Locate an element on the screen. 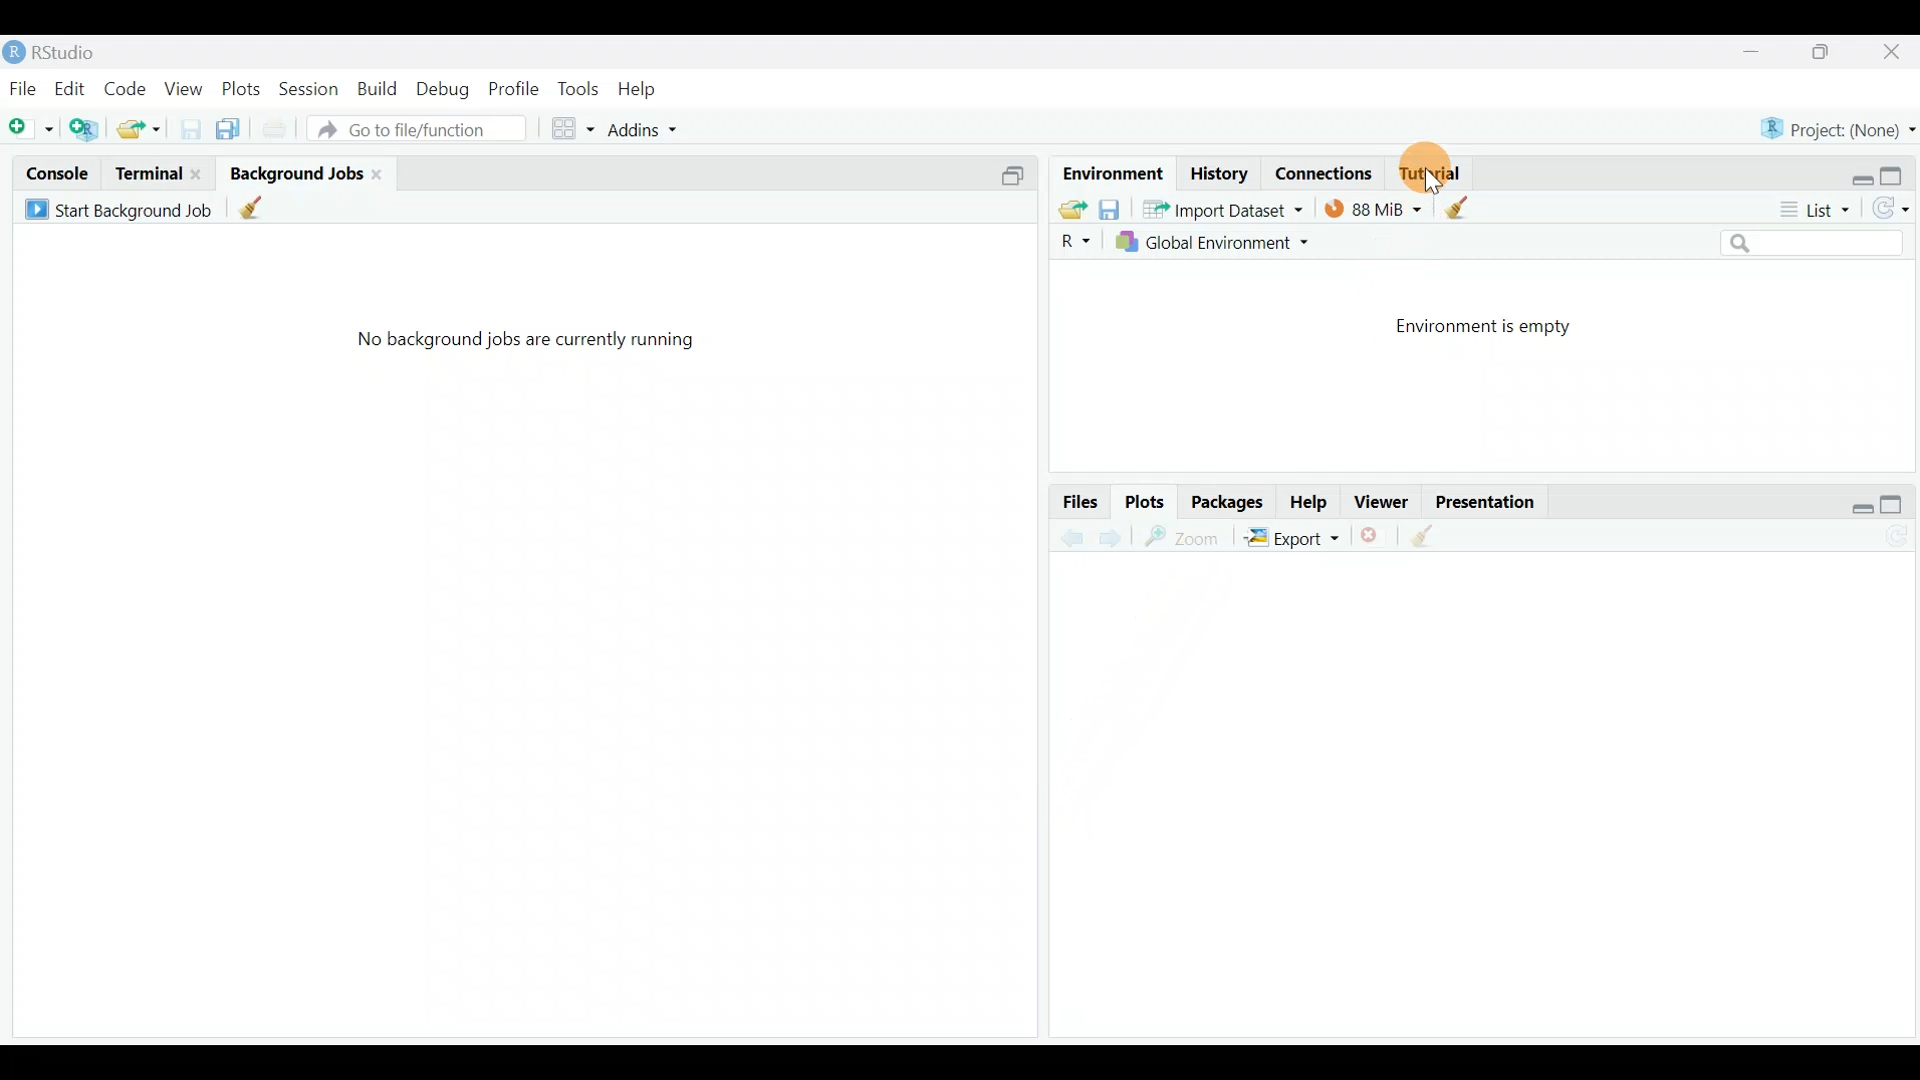 Image resolution: width=1920 pixels, height=1080 pixels. Terminal is located at coordinates (146, 172).